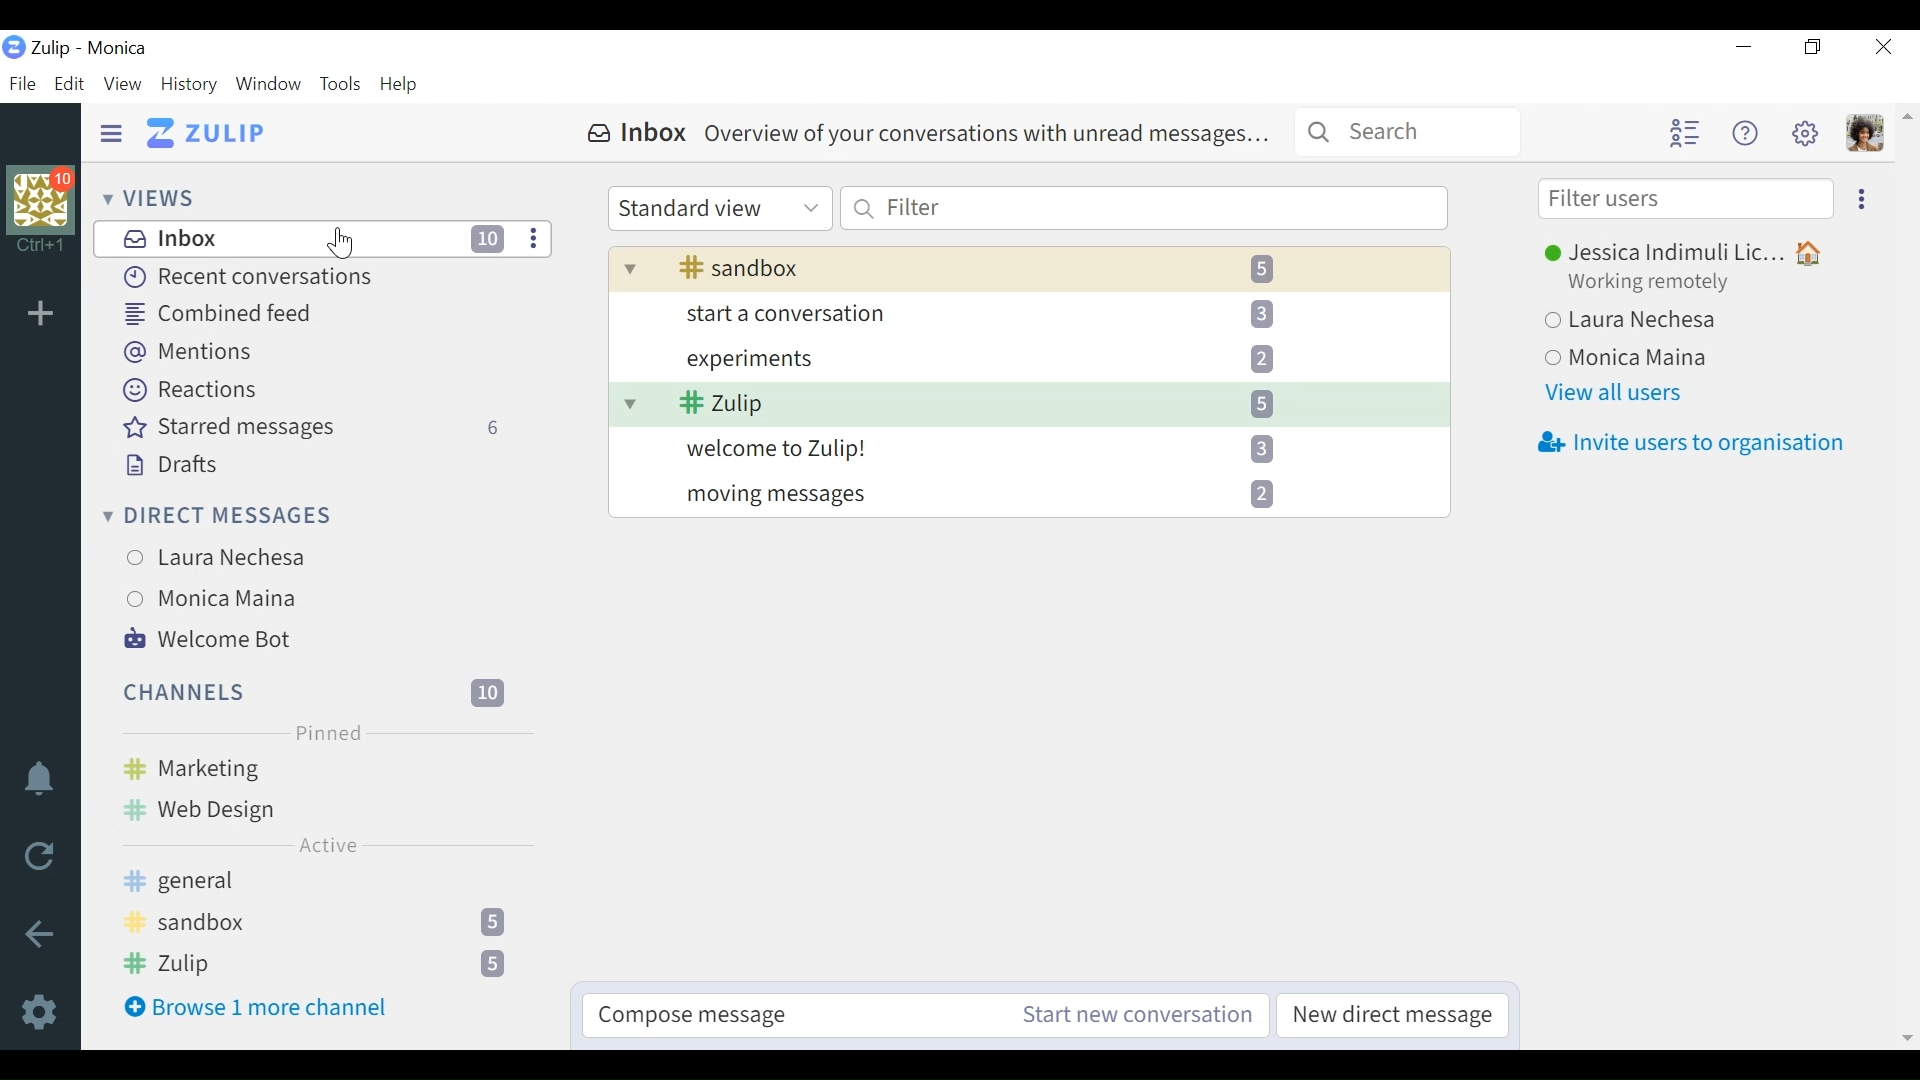  What do you see at coordinates (925, 137) in the screenshot?
I see `Inbox ` at bounding box center [925, 137].